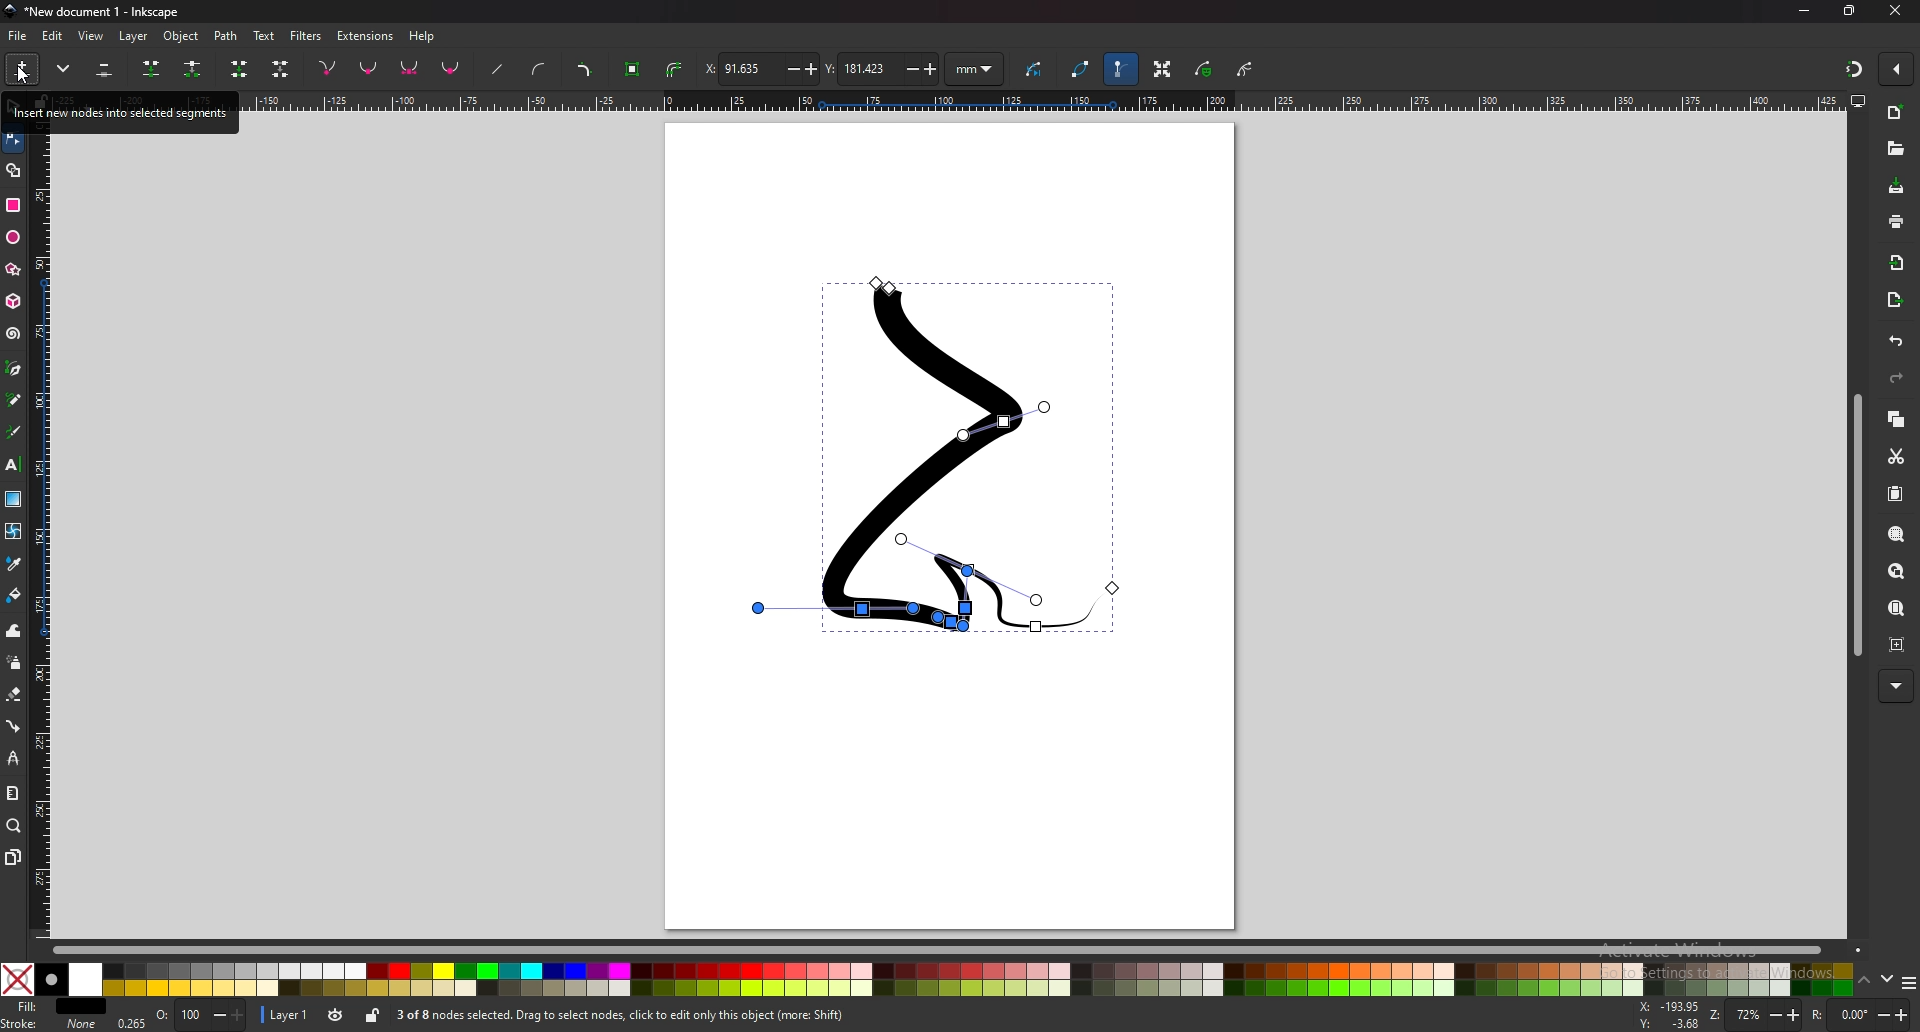 This screenshot has width=1920, height=1032. What do you see at coordinates (452, 70) in the screenshot?
I see `auto smooth` at bounding box center [452, 70].